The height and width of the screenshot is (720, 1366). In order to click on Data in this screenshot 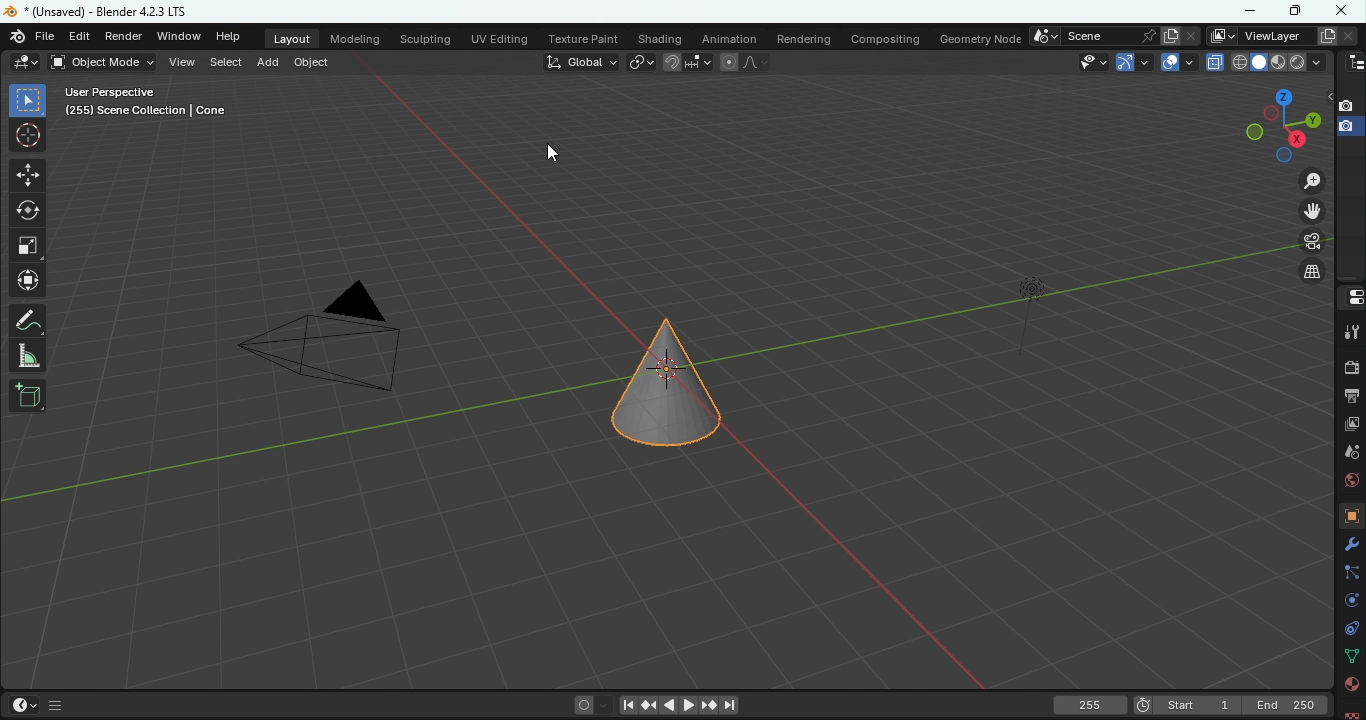, I will do `click(1351, 657)`.